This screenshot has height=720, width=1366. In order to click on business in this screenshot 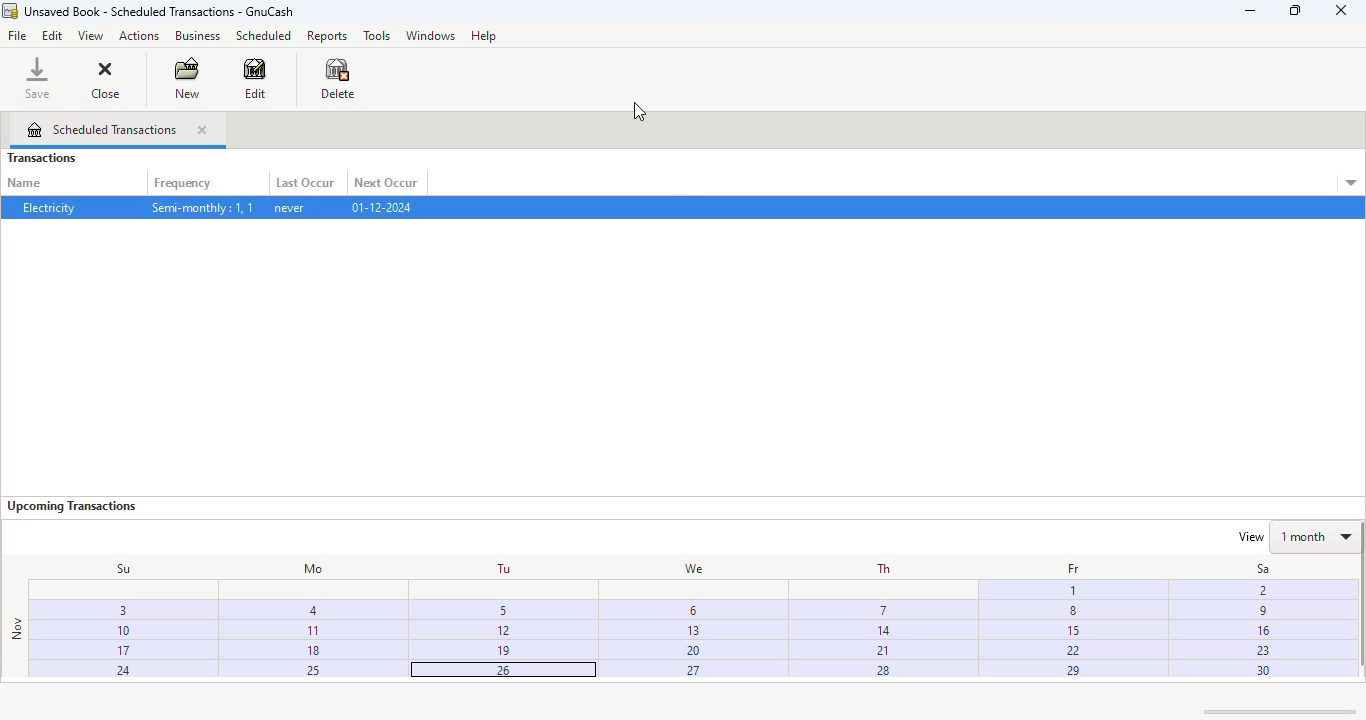, I will do `click(197, 35)`.